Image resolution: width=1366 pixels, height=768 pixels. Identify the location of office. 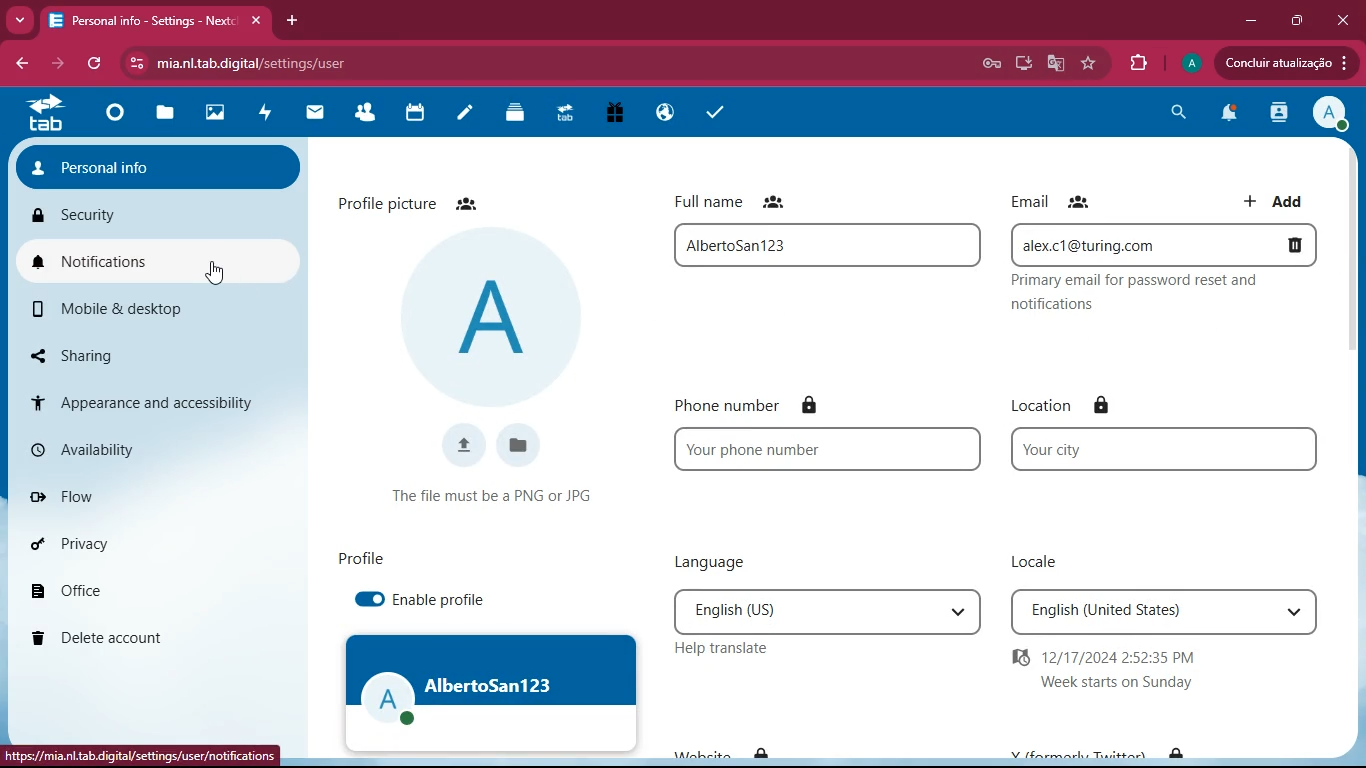
(129, 584).